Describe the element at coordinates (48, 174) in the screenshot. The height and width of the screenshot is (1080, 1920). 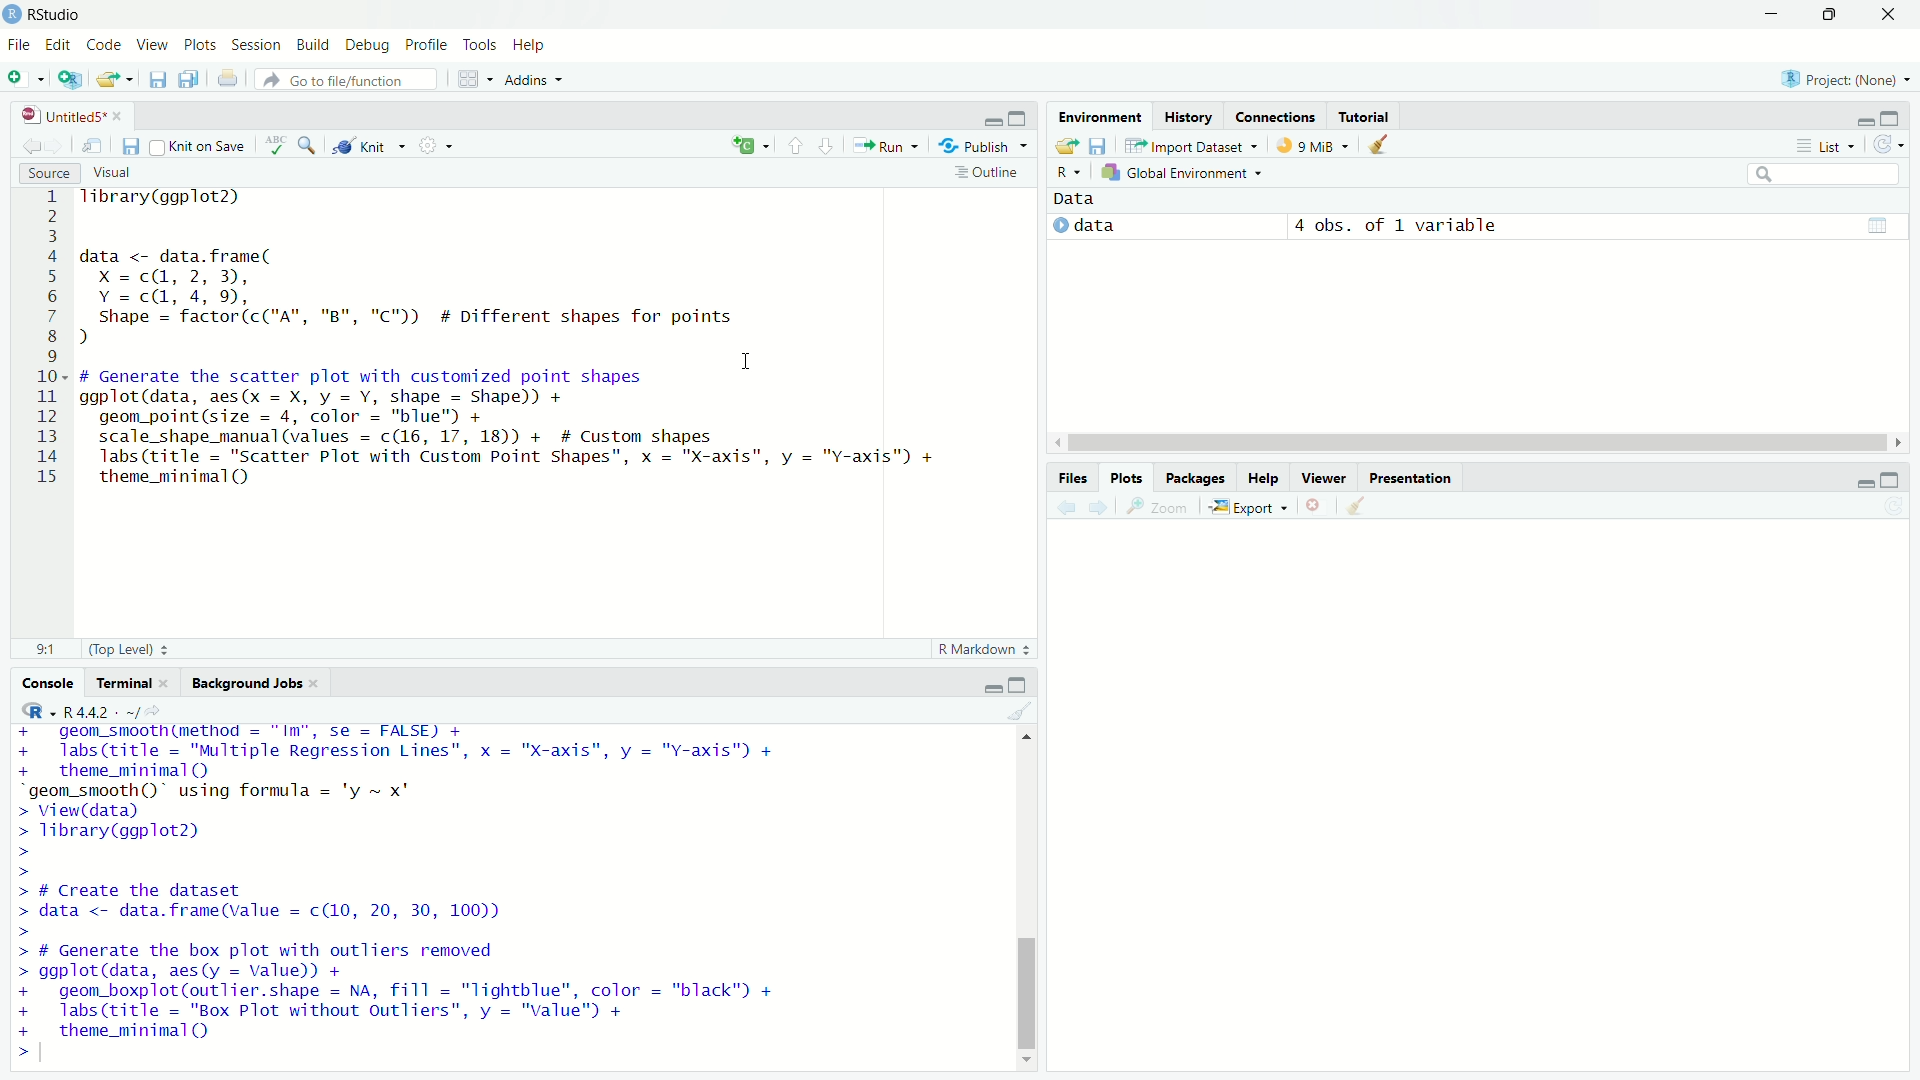
I see `Source` at that location.